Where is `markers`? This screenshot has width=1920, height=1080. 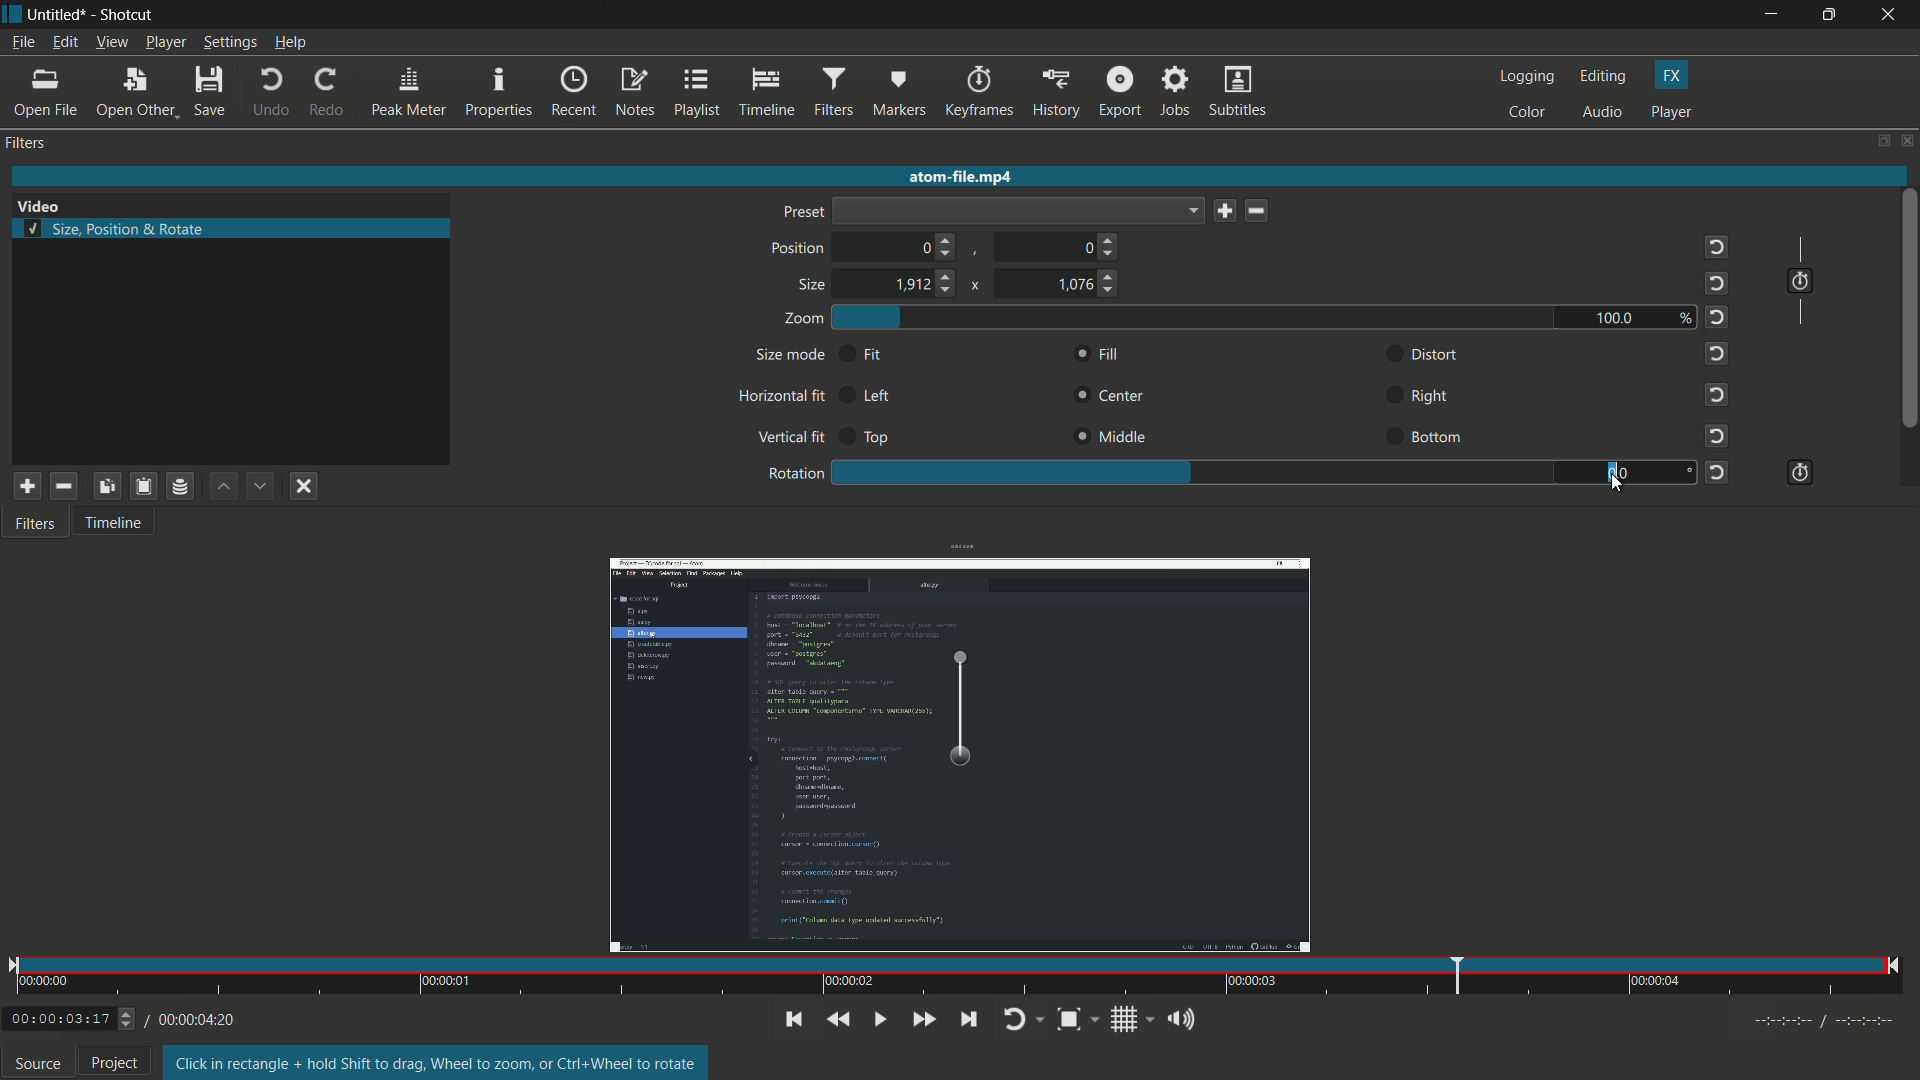
markers is located at coordinates (896, 95).